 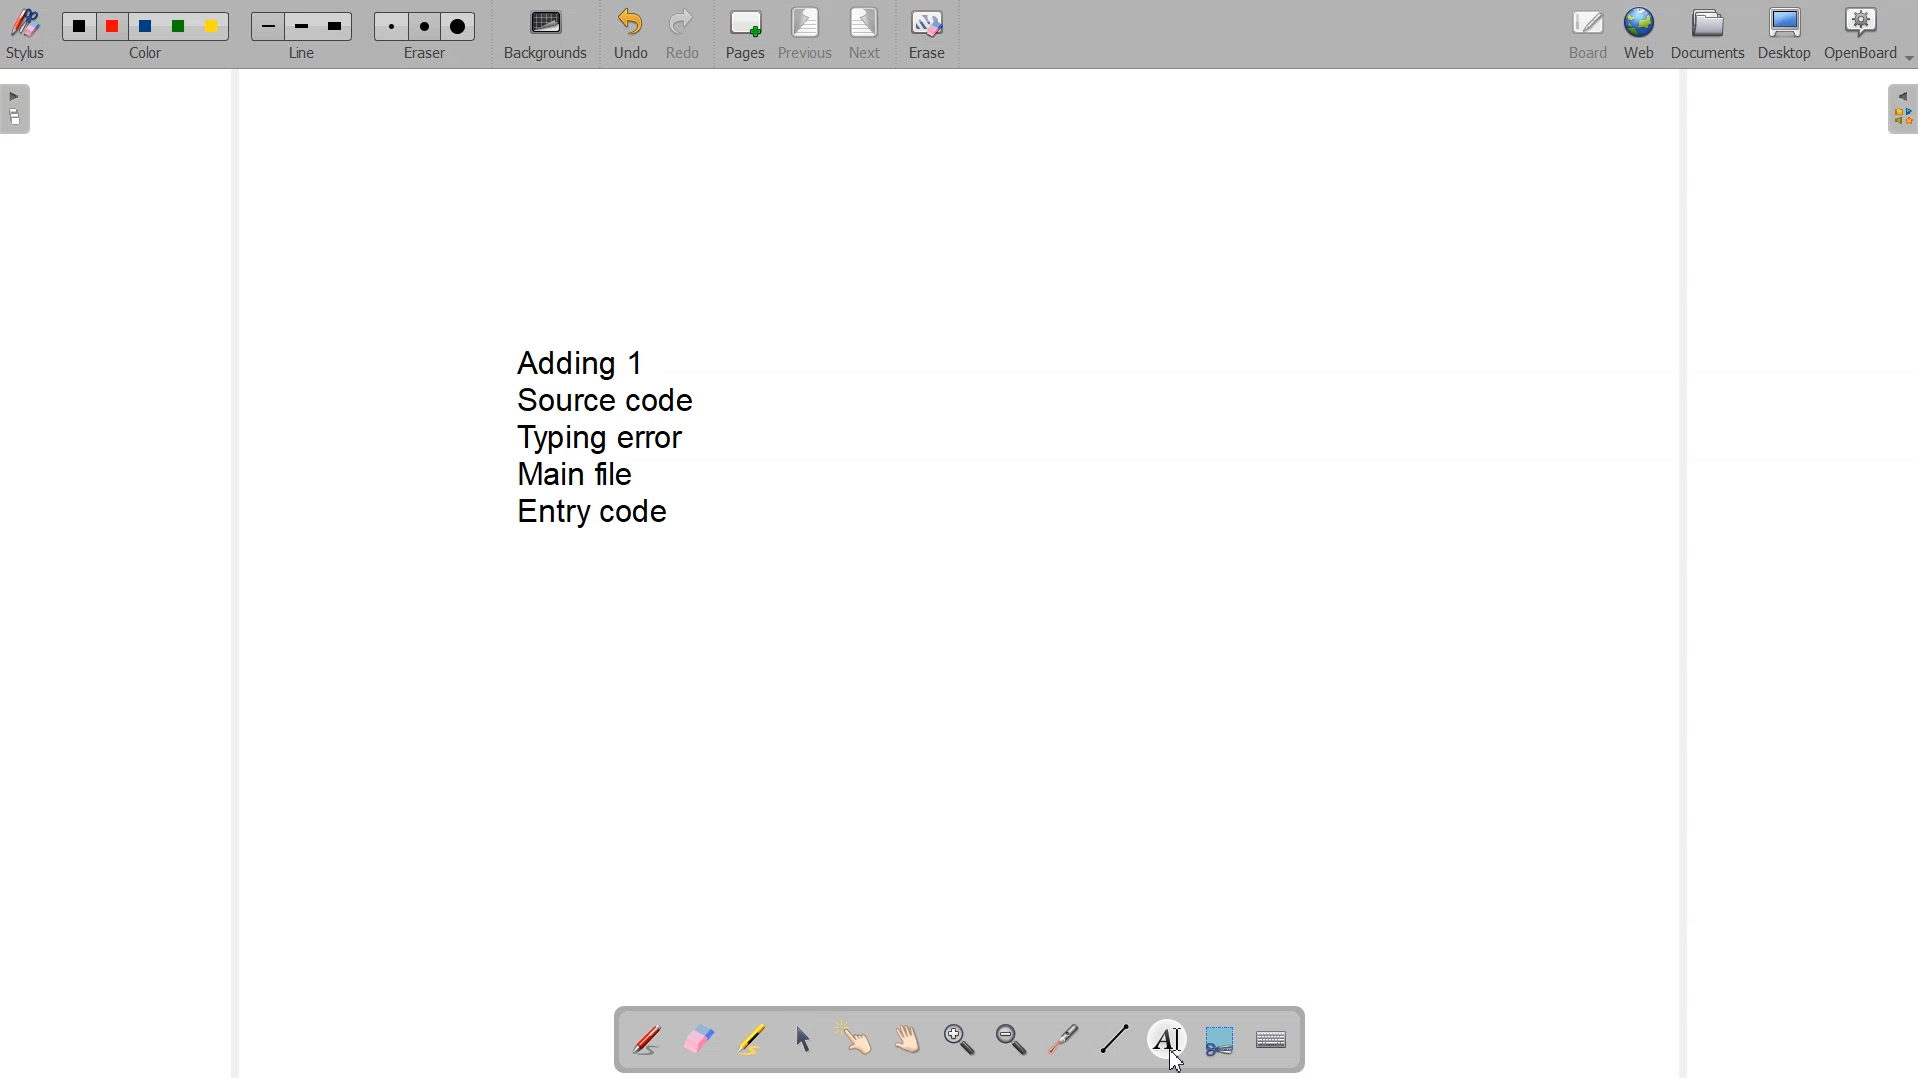 I want to click on OpenBoard, so click(x=1871, y=35).